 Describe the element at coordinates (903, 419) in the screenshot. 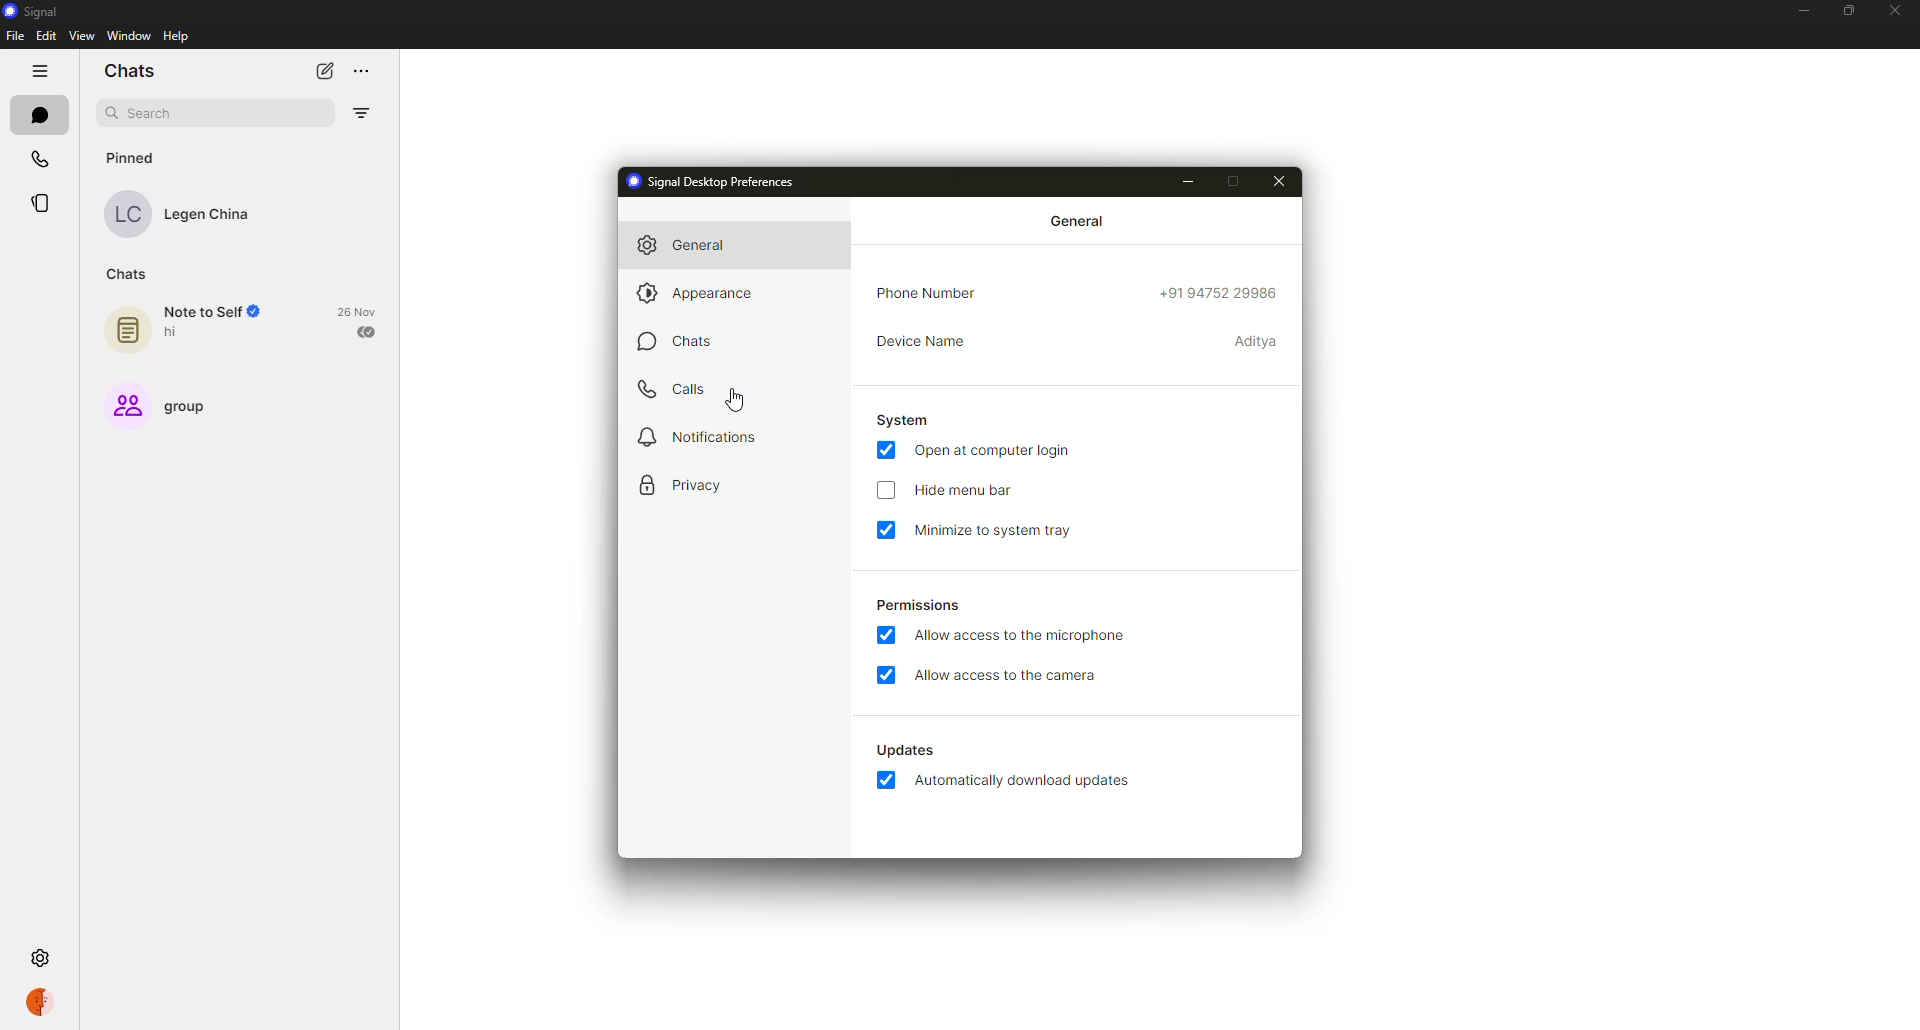

I see `system` at that location.